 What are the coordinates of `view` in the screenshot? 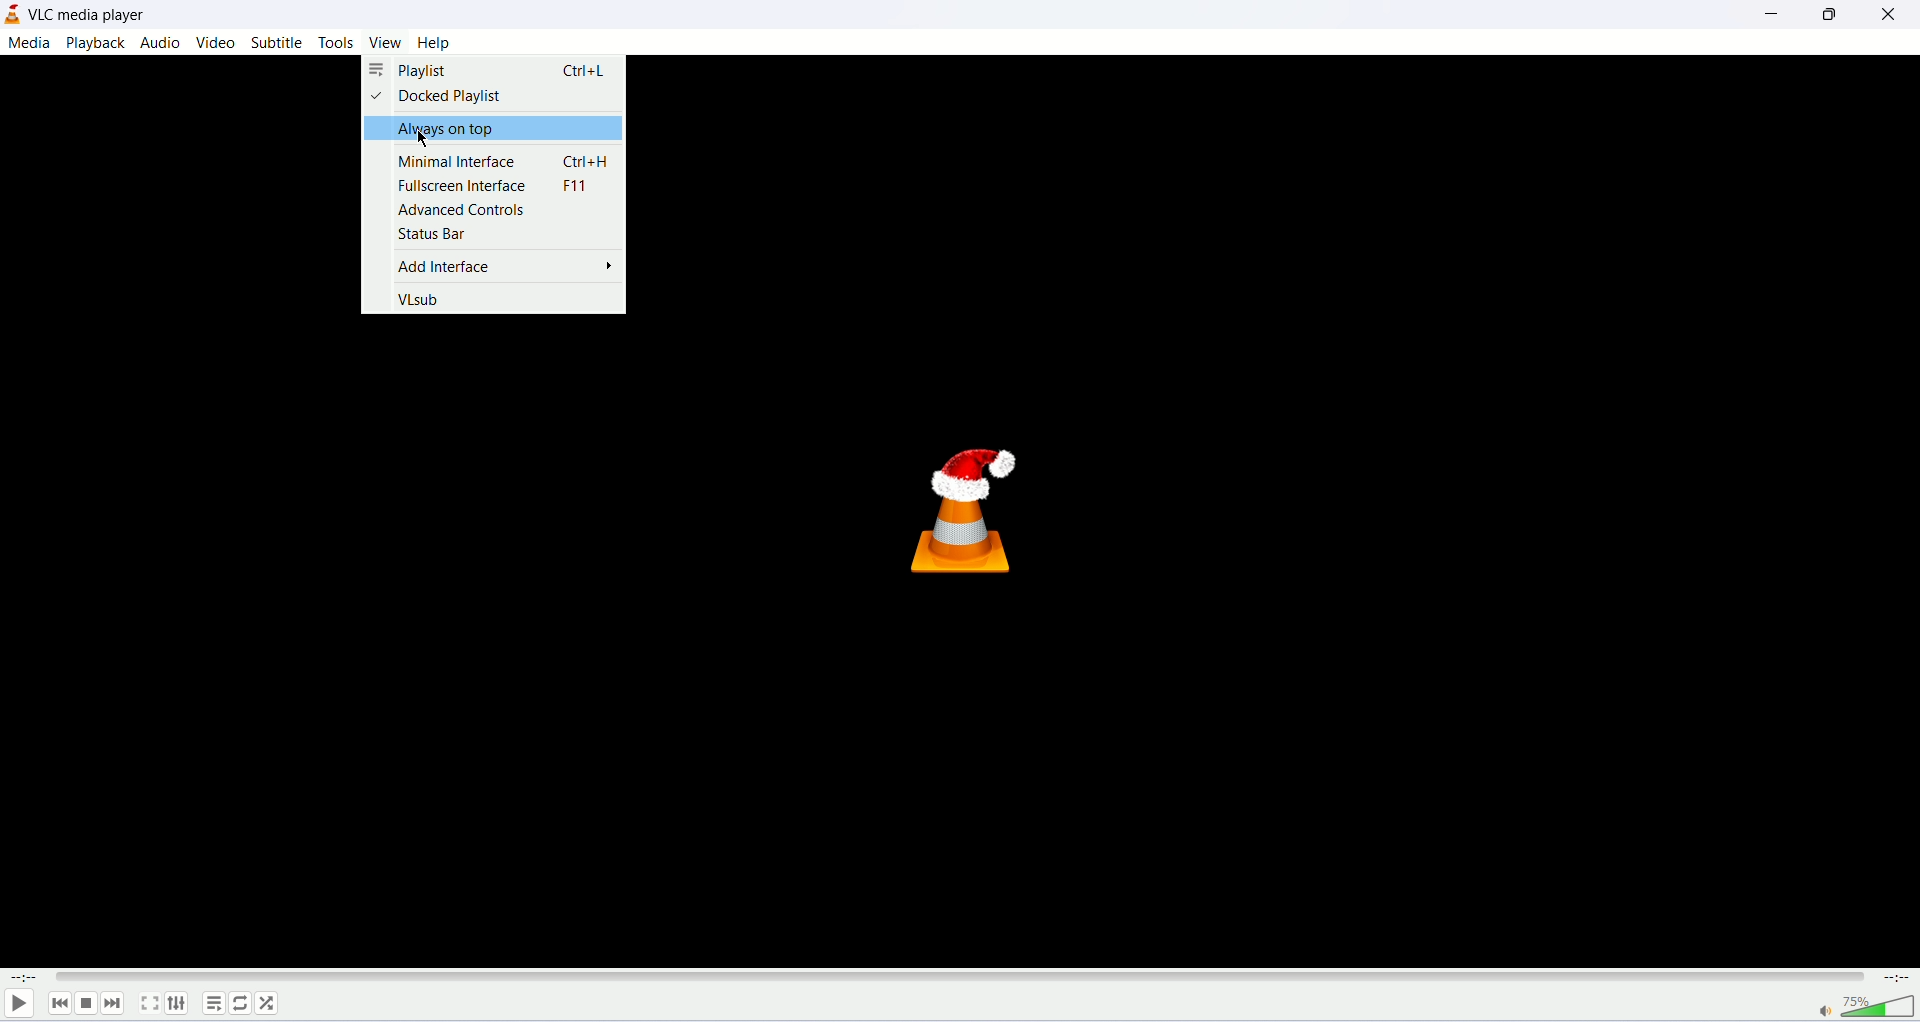 It's located at (389, 43).